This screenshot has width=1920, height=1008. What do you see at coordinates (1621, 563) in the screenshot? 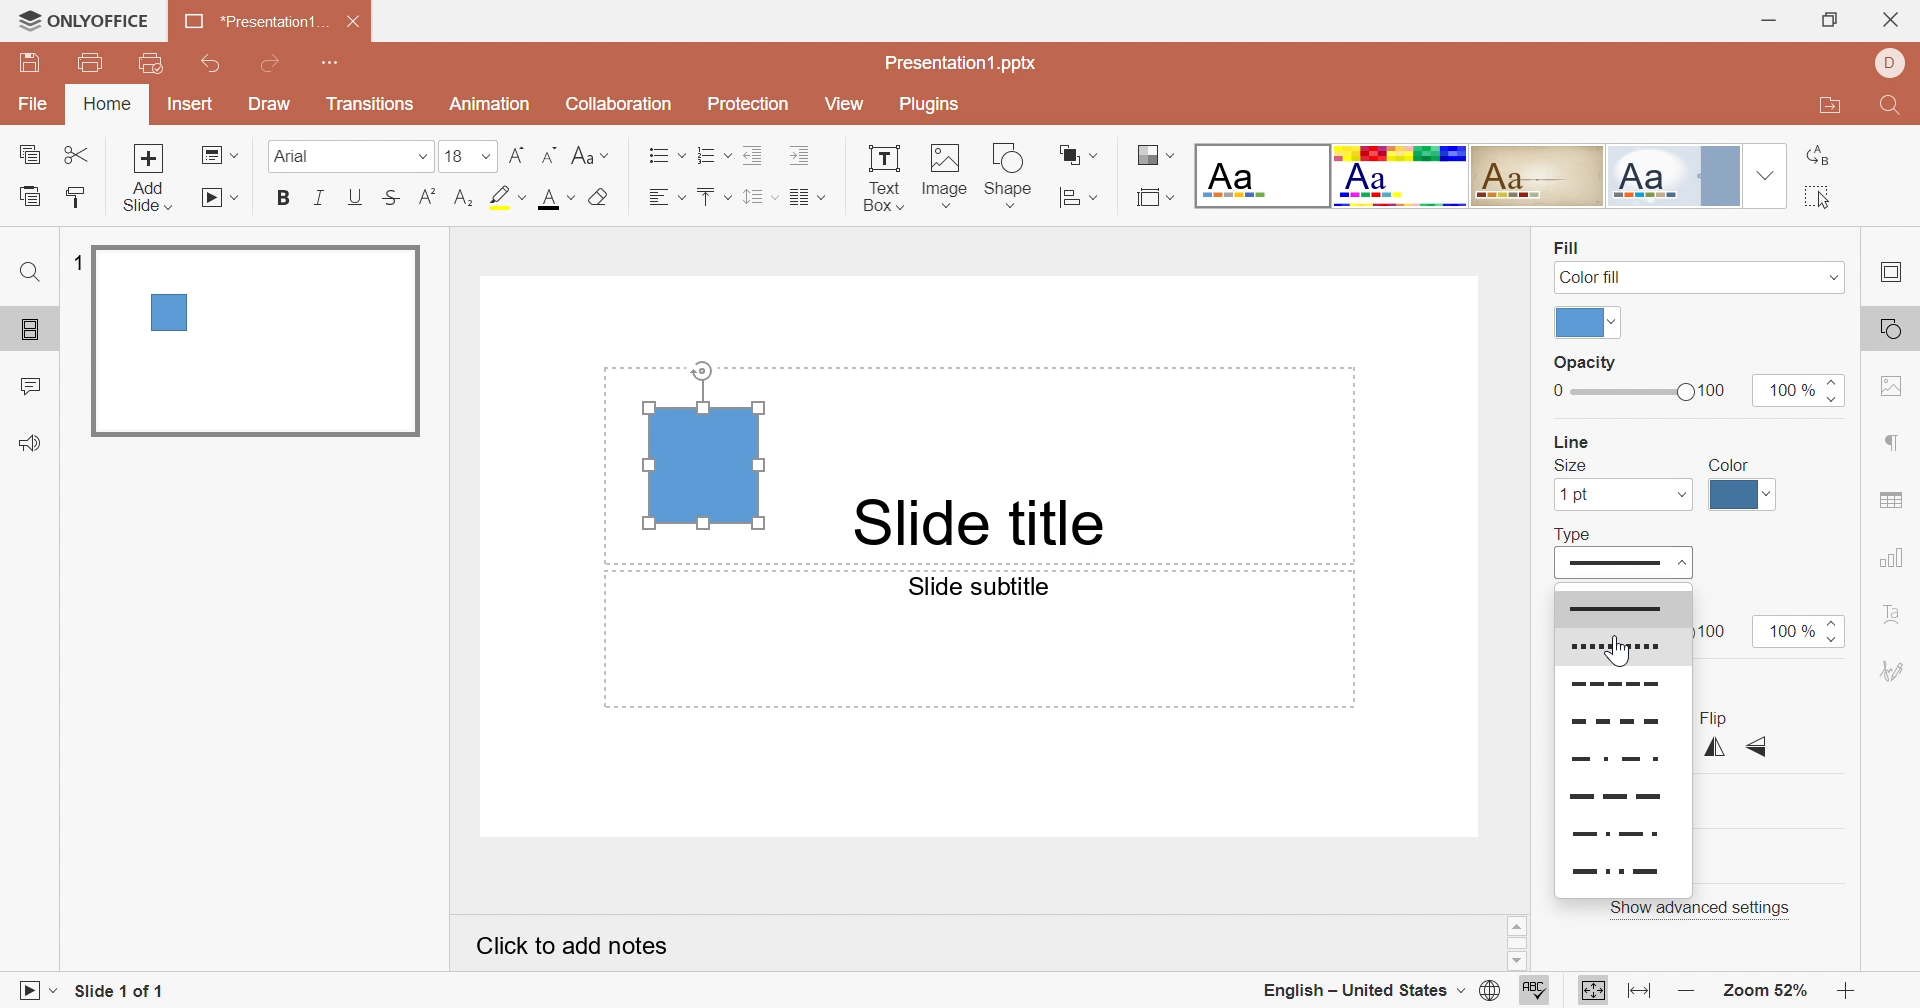
I see `Slide` at bounding box center [1621, 563].